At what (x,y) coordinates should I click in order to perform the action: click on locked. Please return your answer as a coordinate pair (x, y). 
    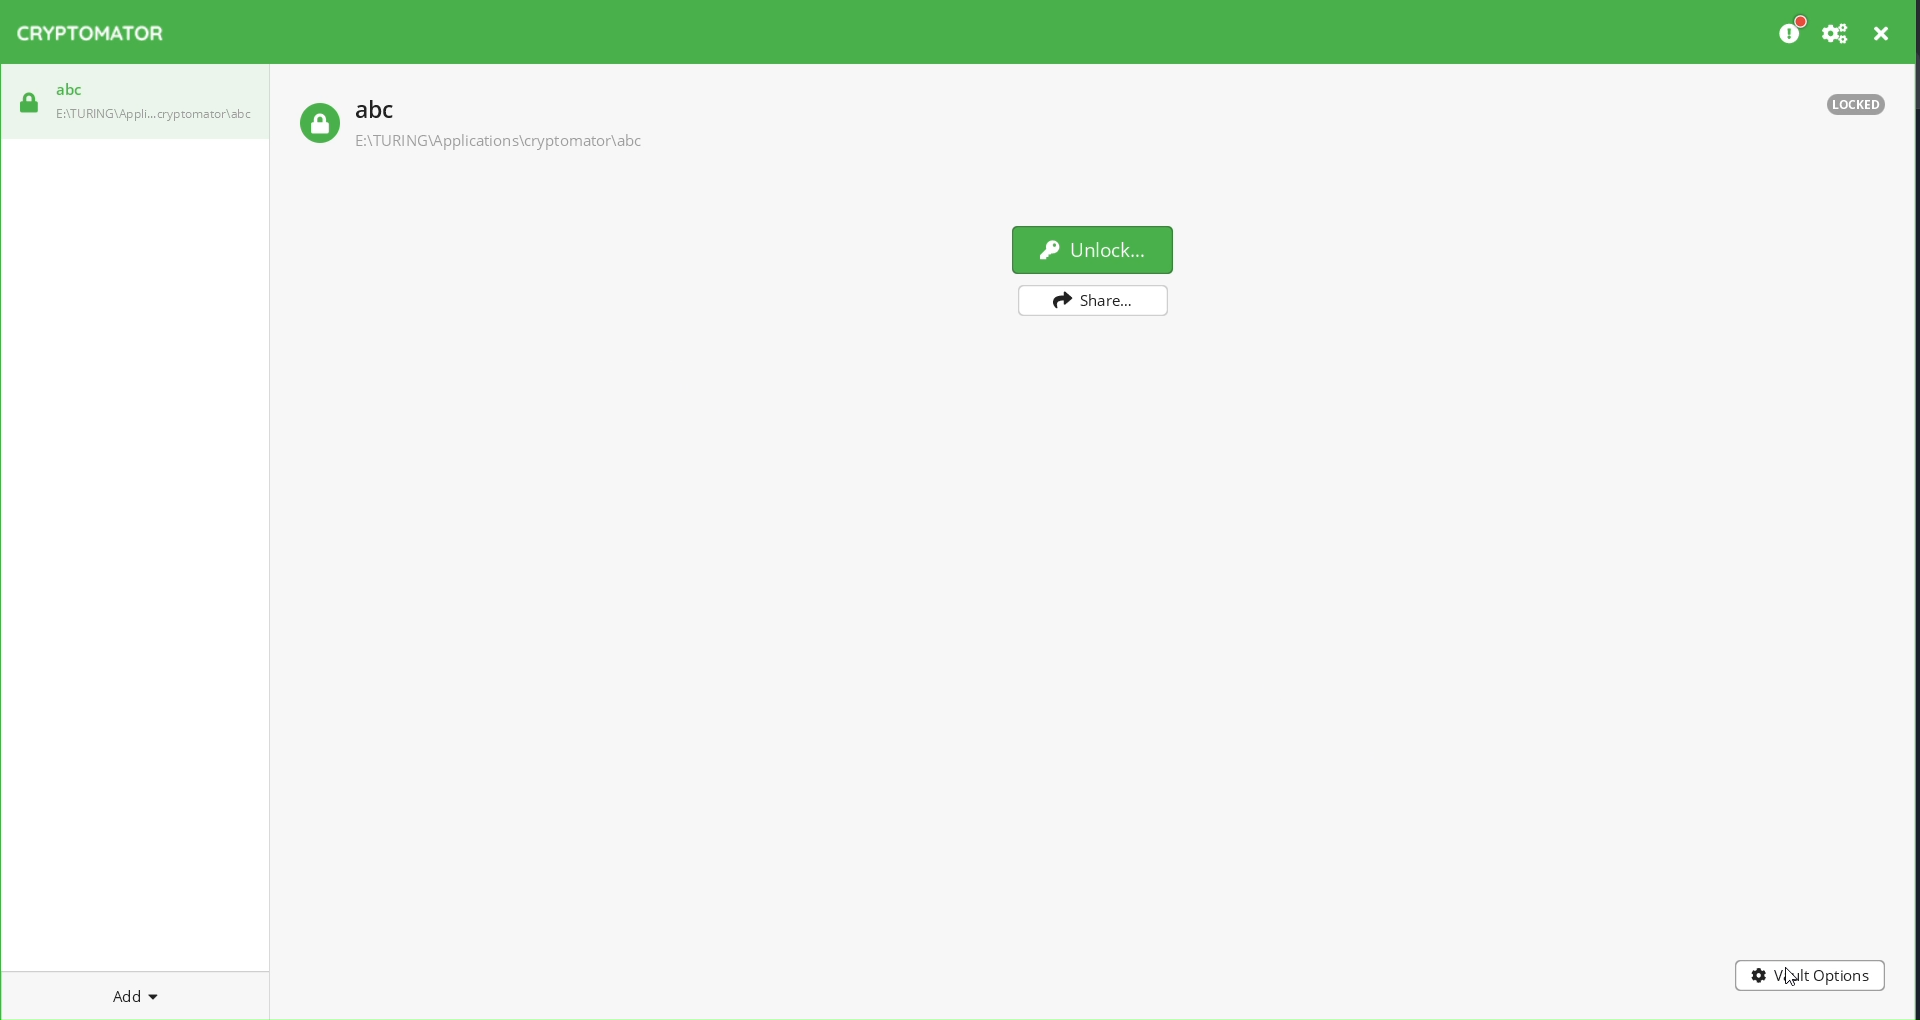
    Looking at the image, I should click on (27, 102).